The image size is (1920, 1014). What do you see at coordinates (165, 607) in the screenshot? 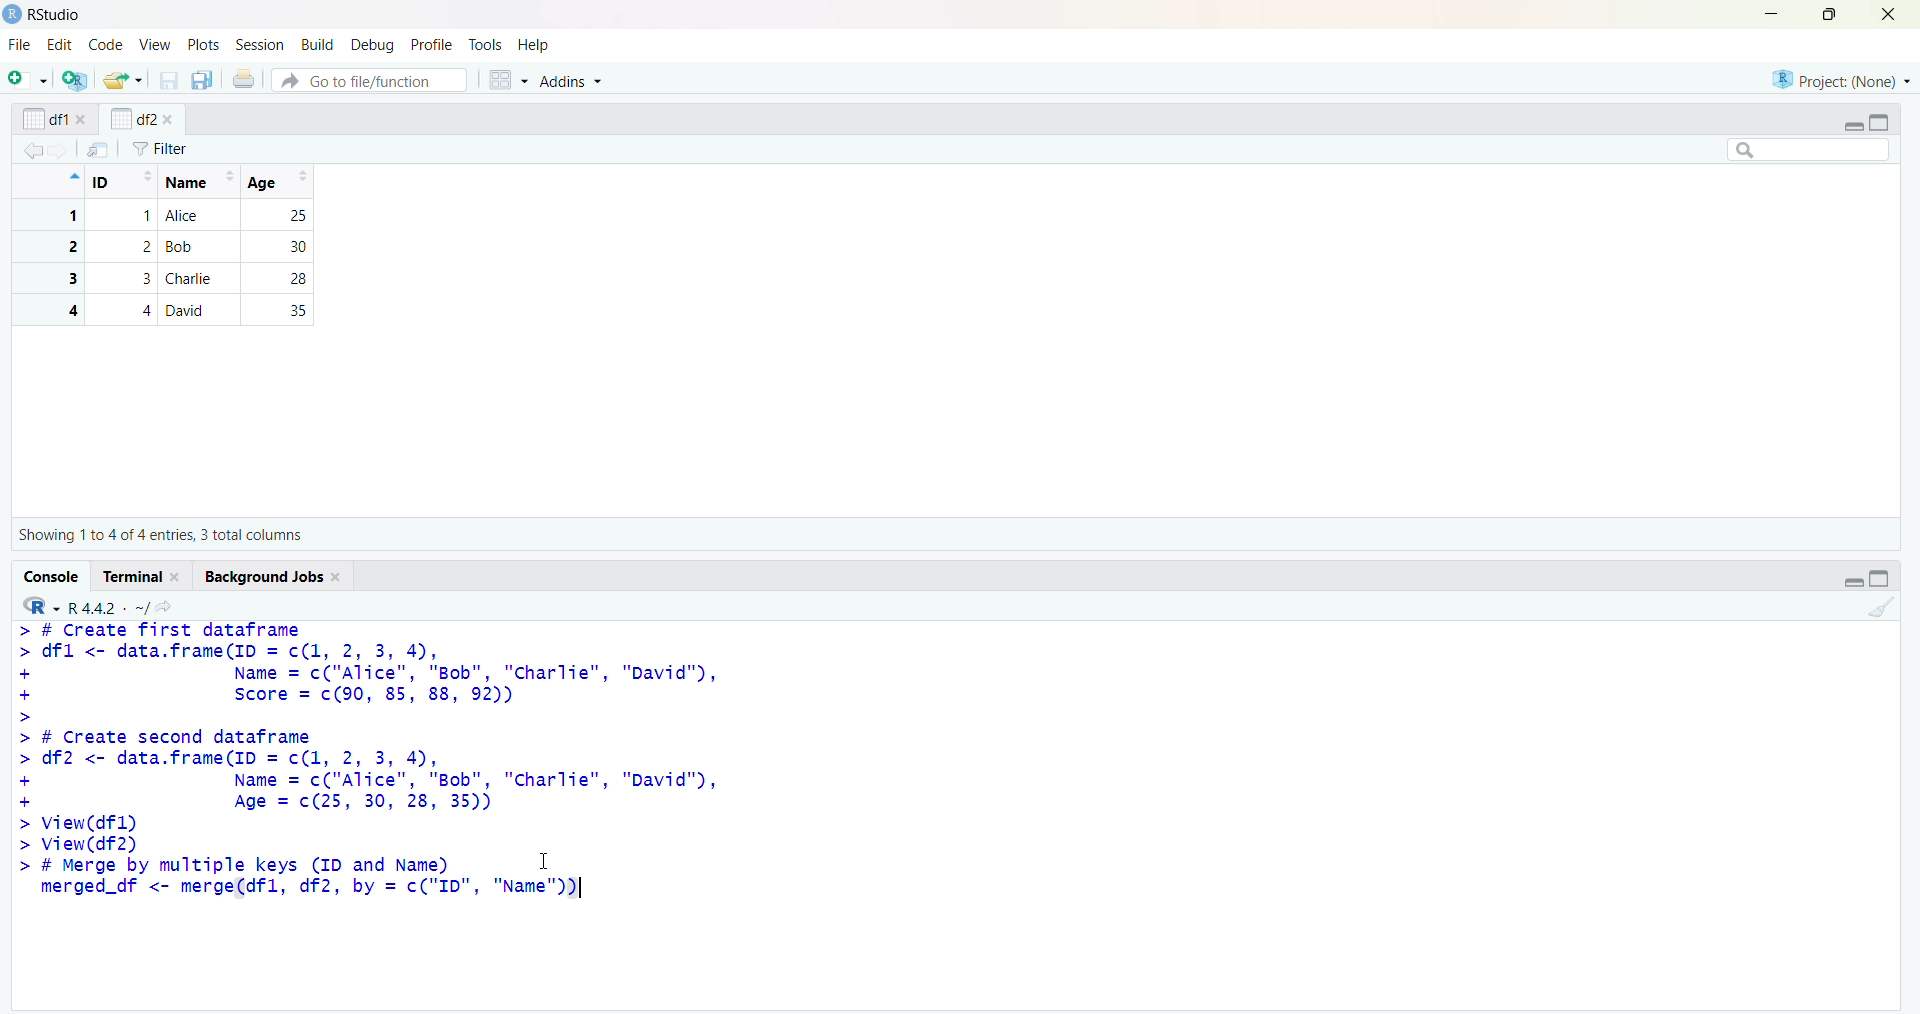
I see `share icon` at bounding box center [165, 607].